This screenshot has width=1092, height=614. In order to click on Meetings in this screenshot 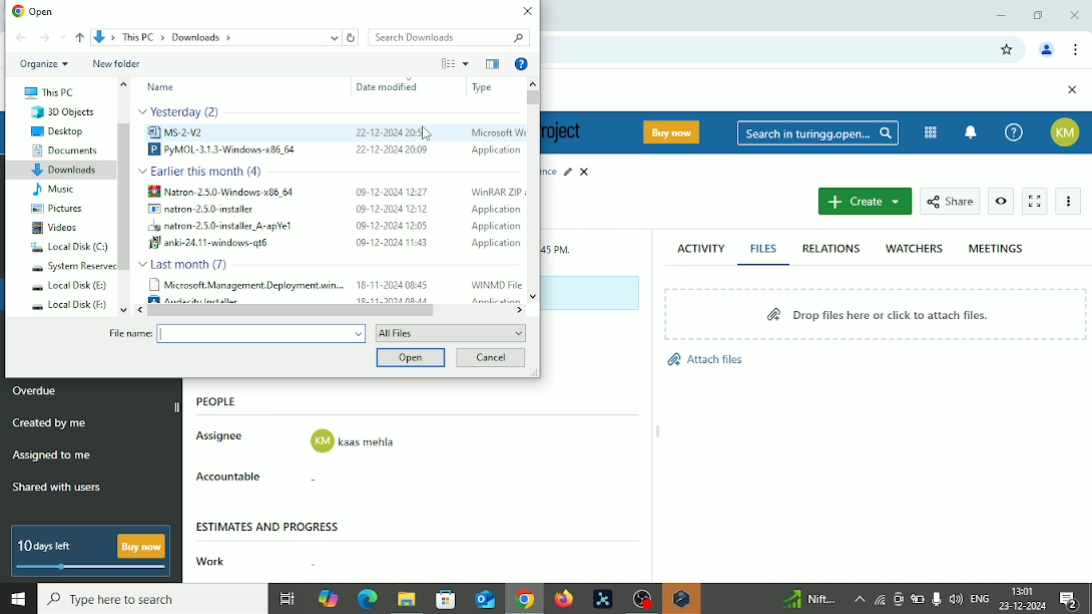, I will do `click(996, 248)`.